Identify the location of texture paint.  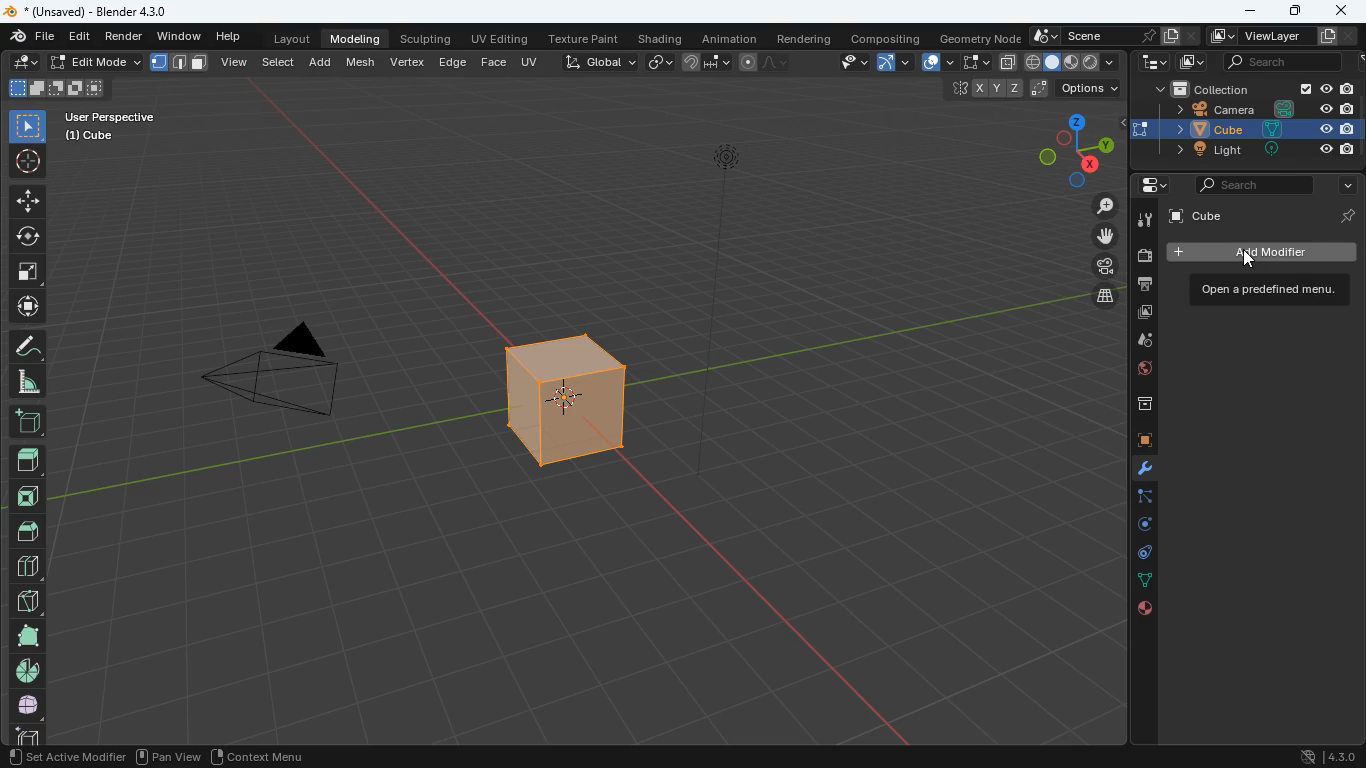
(586, 38).